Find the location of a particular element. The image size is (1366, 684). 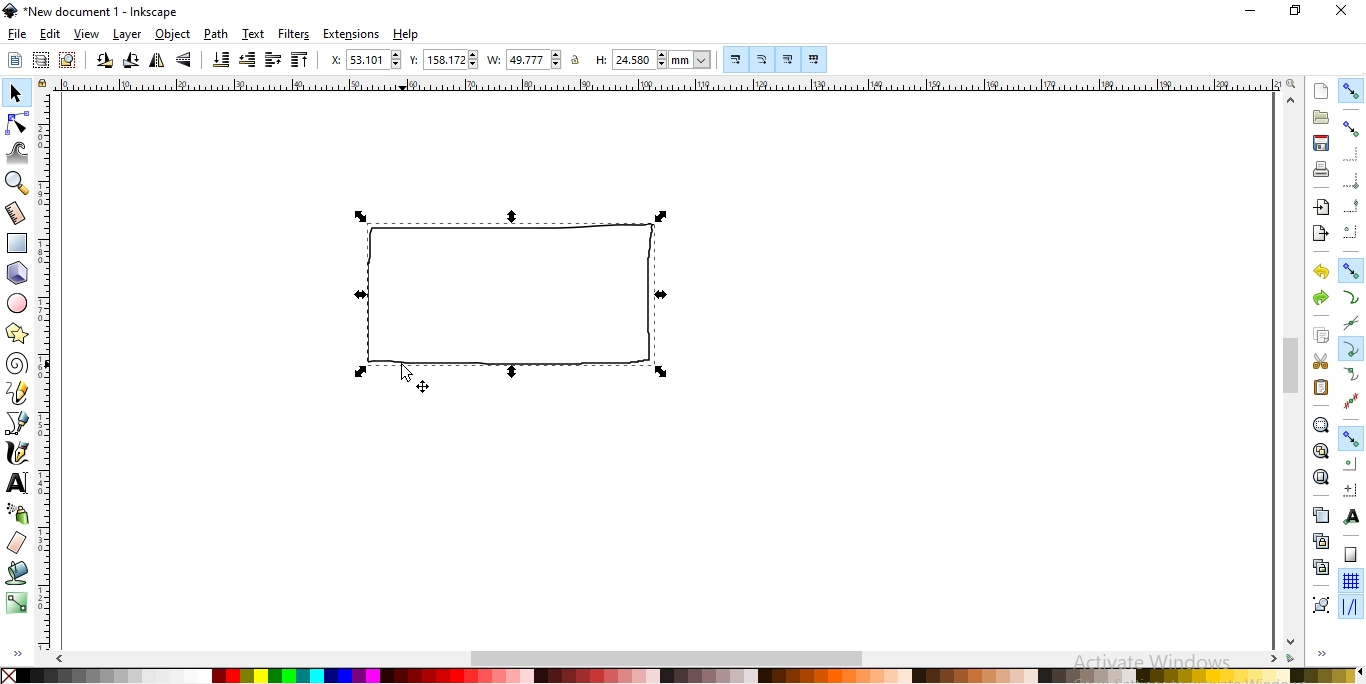

snap to path intersection is located at coordinates (1350, 326).